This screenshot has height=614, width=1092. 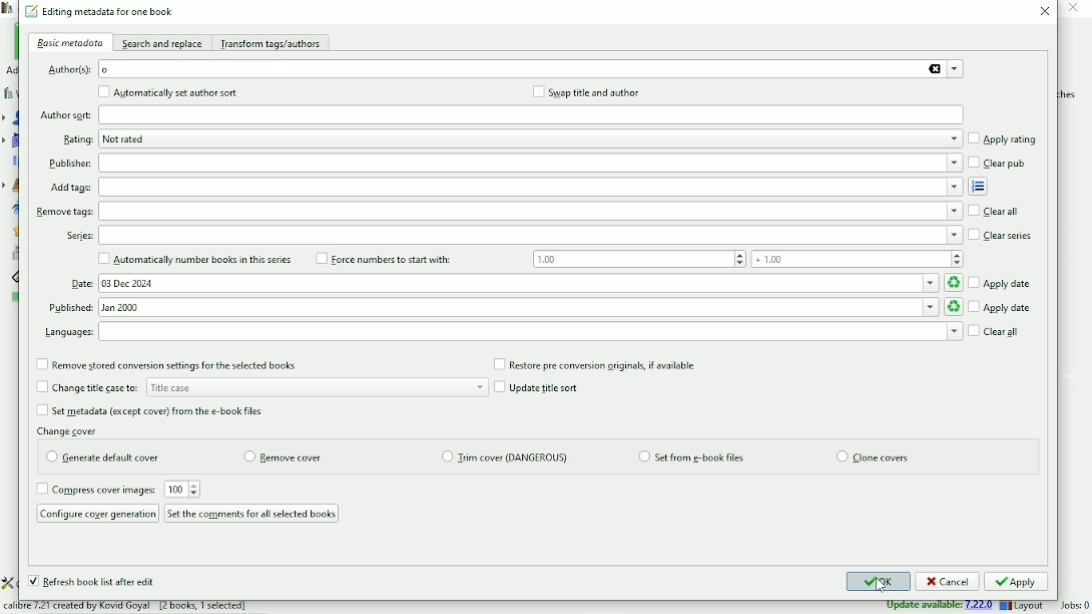 What do you see at coordinates (284, 459) in the screenshot?
I see `remove cover radio button` at bounding box center [284, 459].